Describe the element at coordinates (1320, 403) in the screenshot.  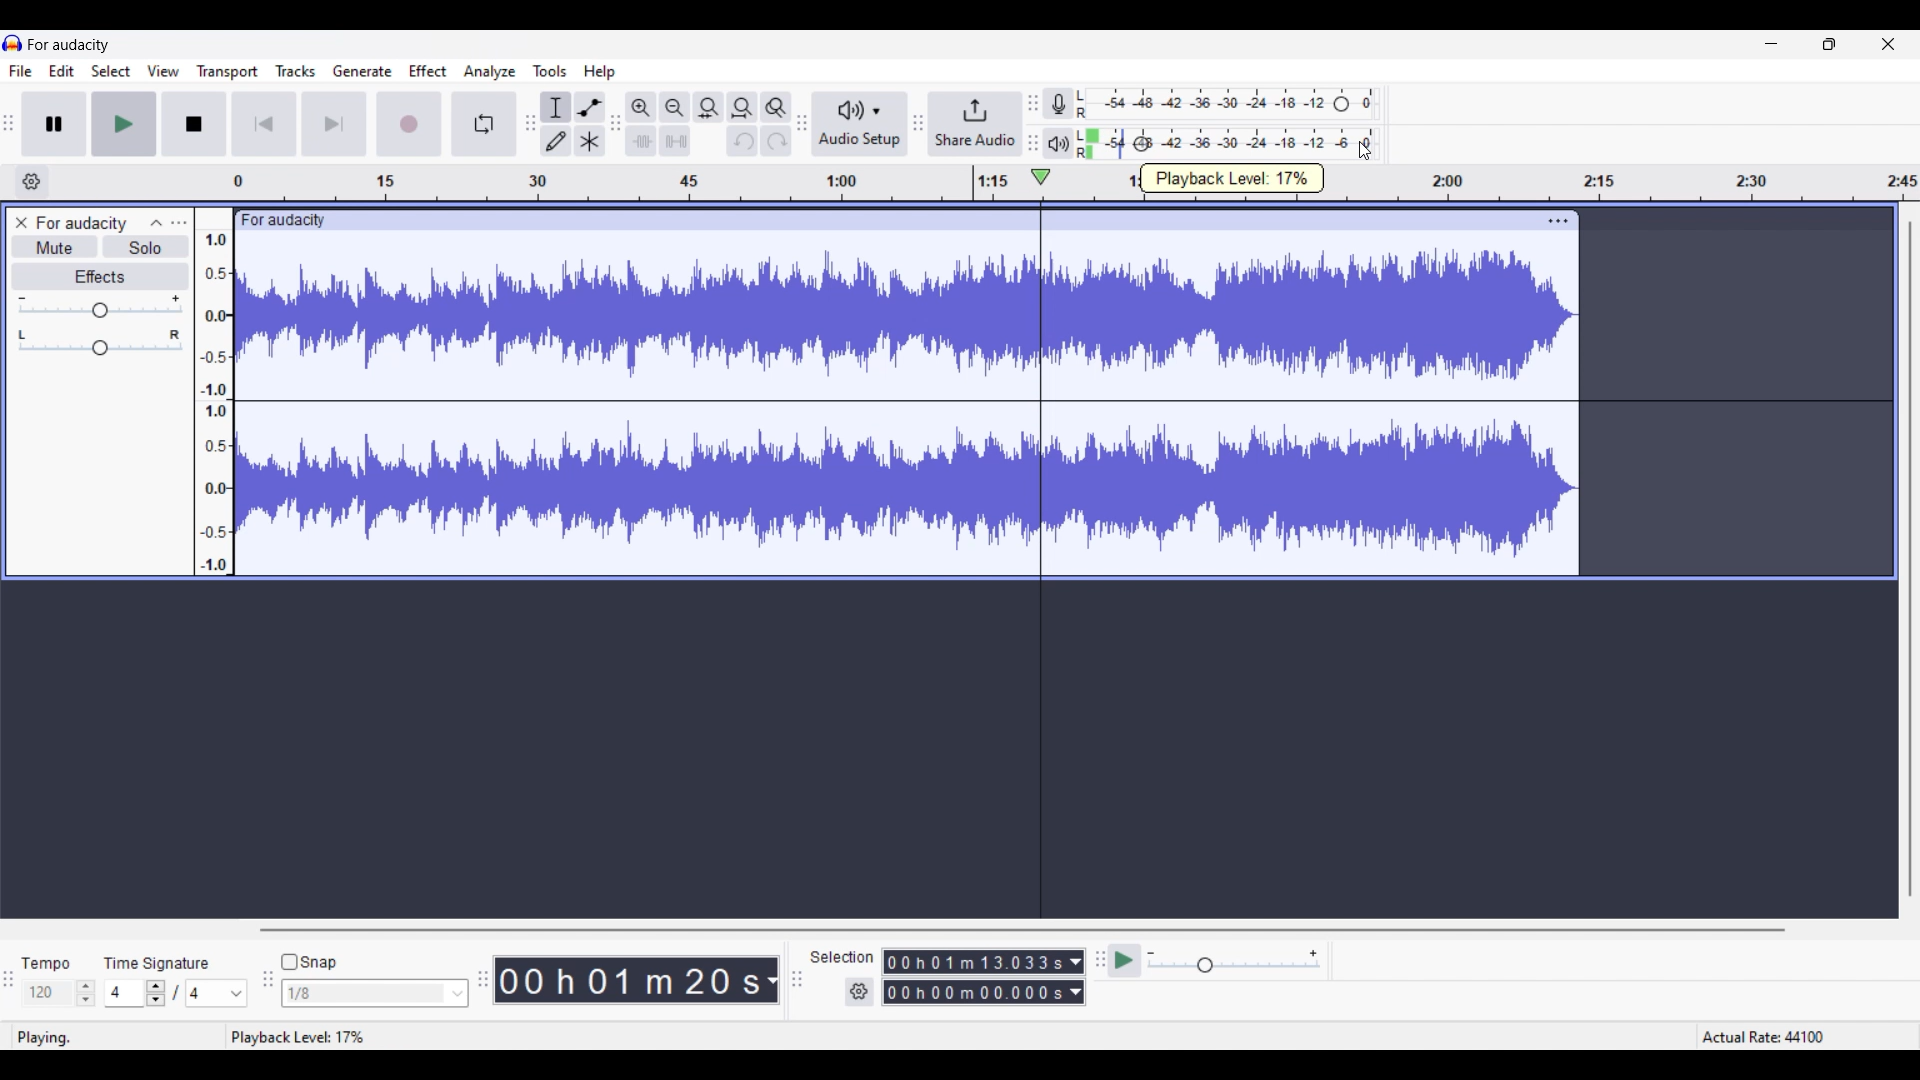
I see `waveform` at that location.